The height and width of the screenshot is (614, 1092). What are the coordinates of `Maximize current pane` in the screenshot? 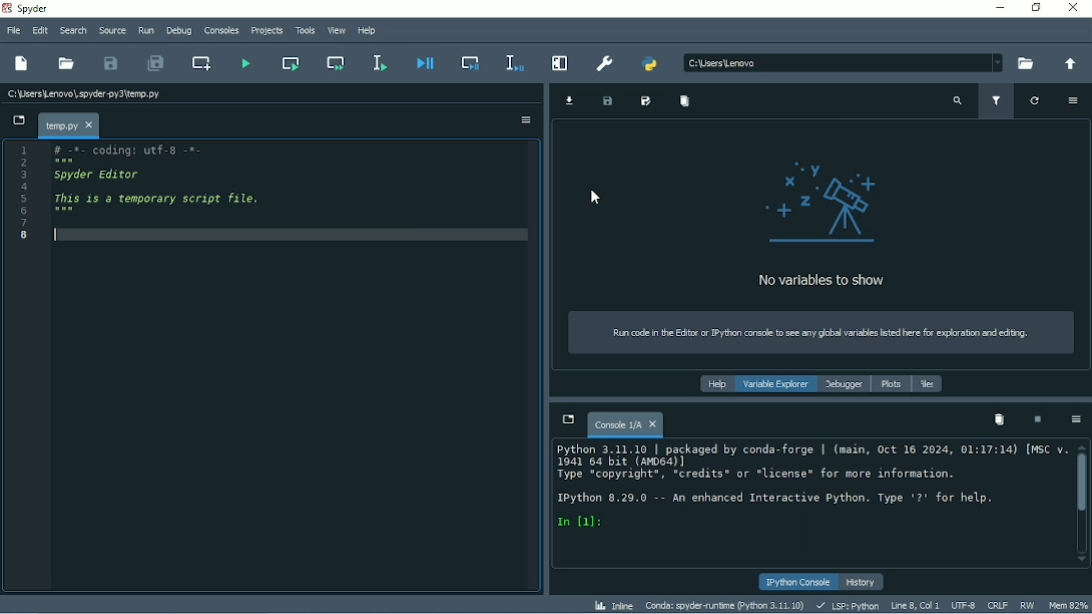 It's located at (561, 62).